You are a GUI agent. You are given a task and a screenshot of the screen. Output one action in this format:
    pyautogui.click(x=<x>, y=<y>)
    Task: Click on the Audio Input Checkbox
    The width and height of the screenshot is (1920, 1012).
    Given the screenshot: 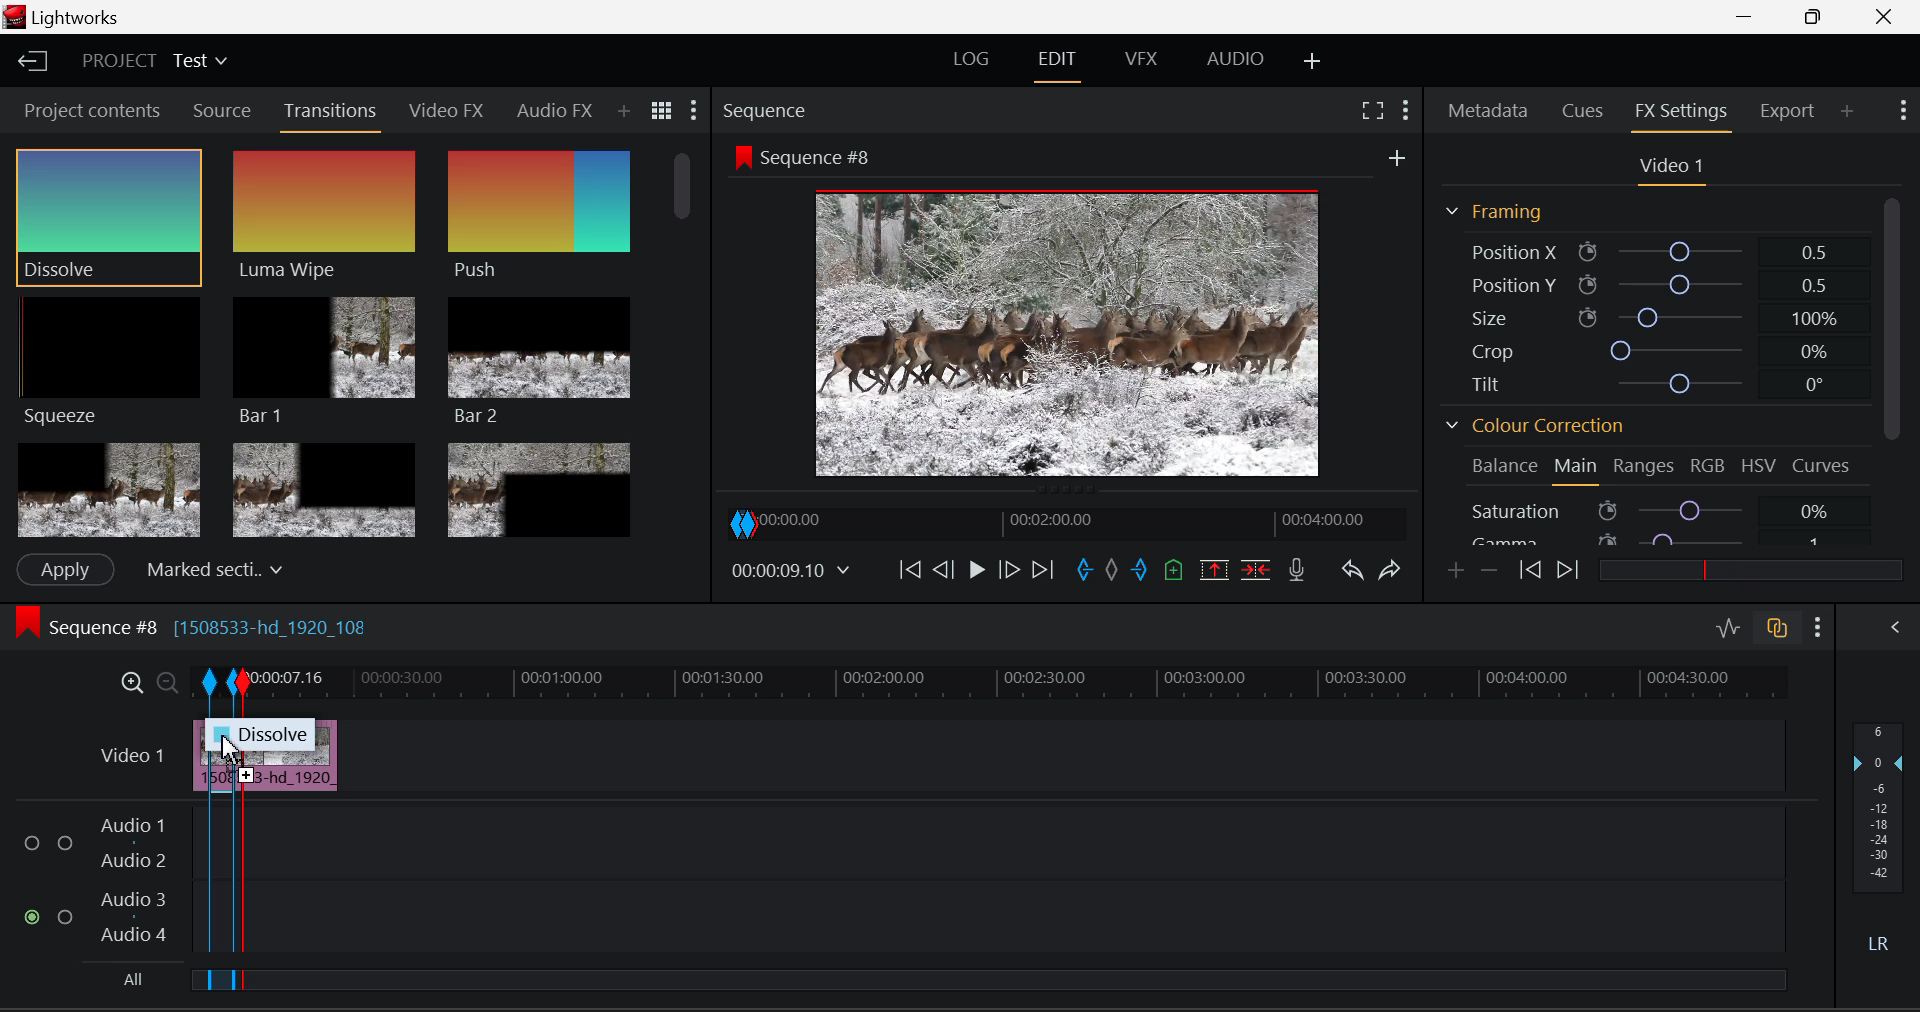 What is the action you would take?
    pyautogui.click(x=34, y=918)
    